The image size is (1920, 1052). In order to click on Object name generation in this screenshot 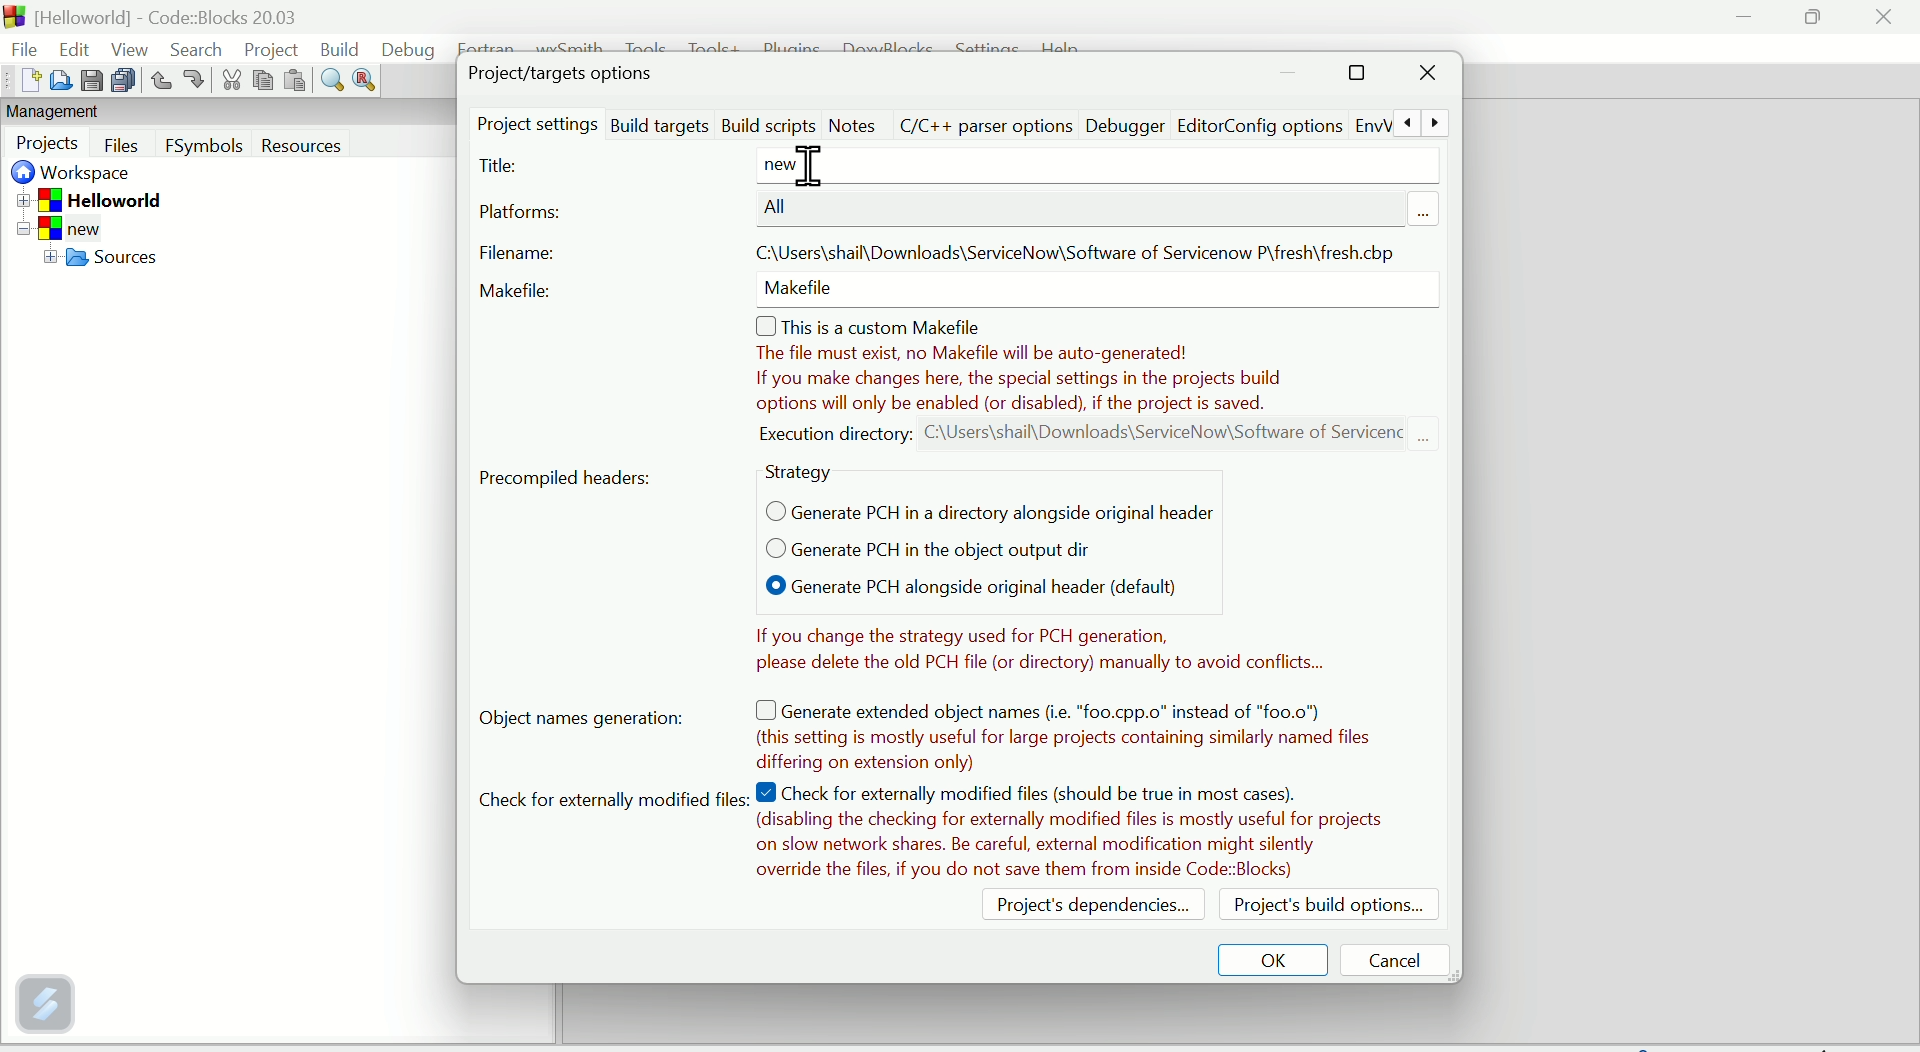, I will do `click(599, 720)`.